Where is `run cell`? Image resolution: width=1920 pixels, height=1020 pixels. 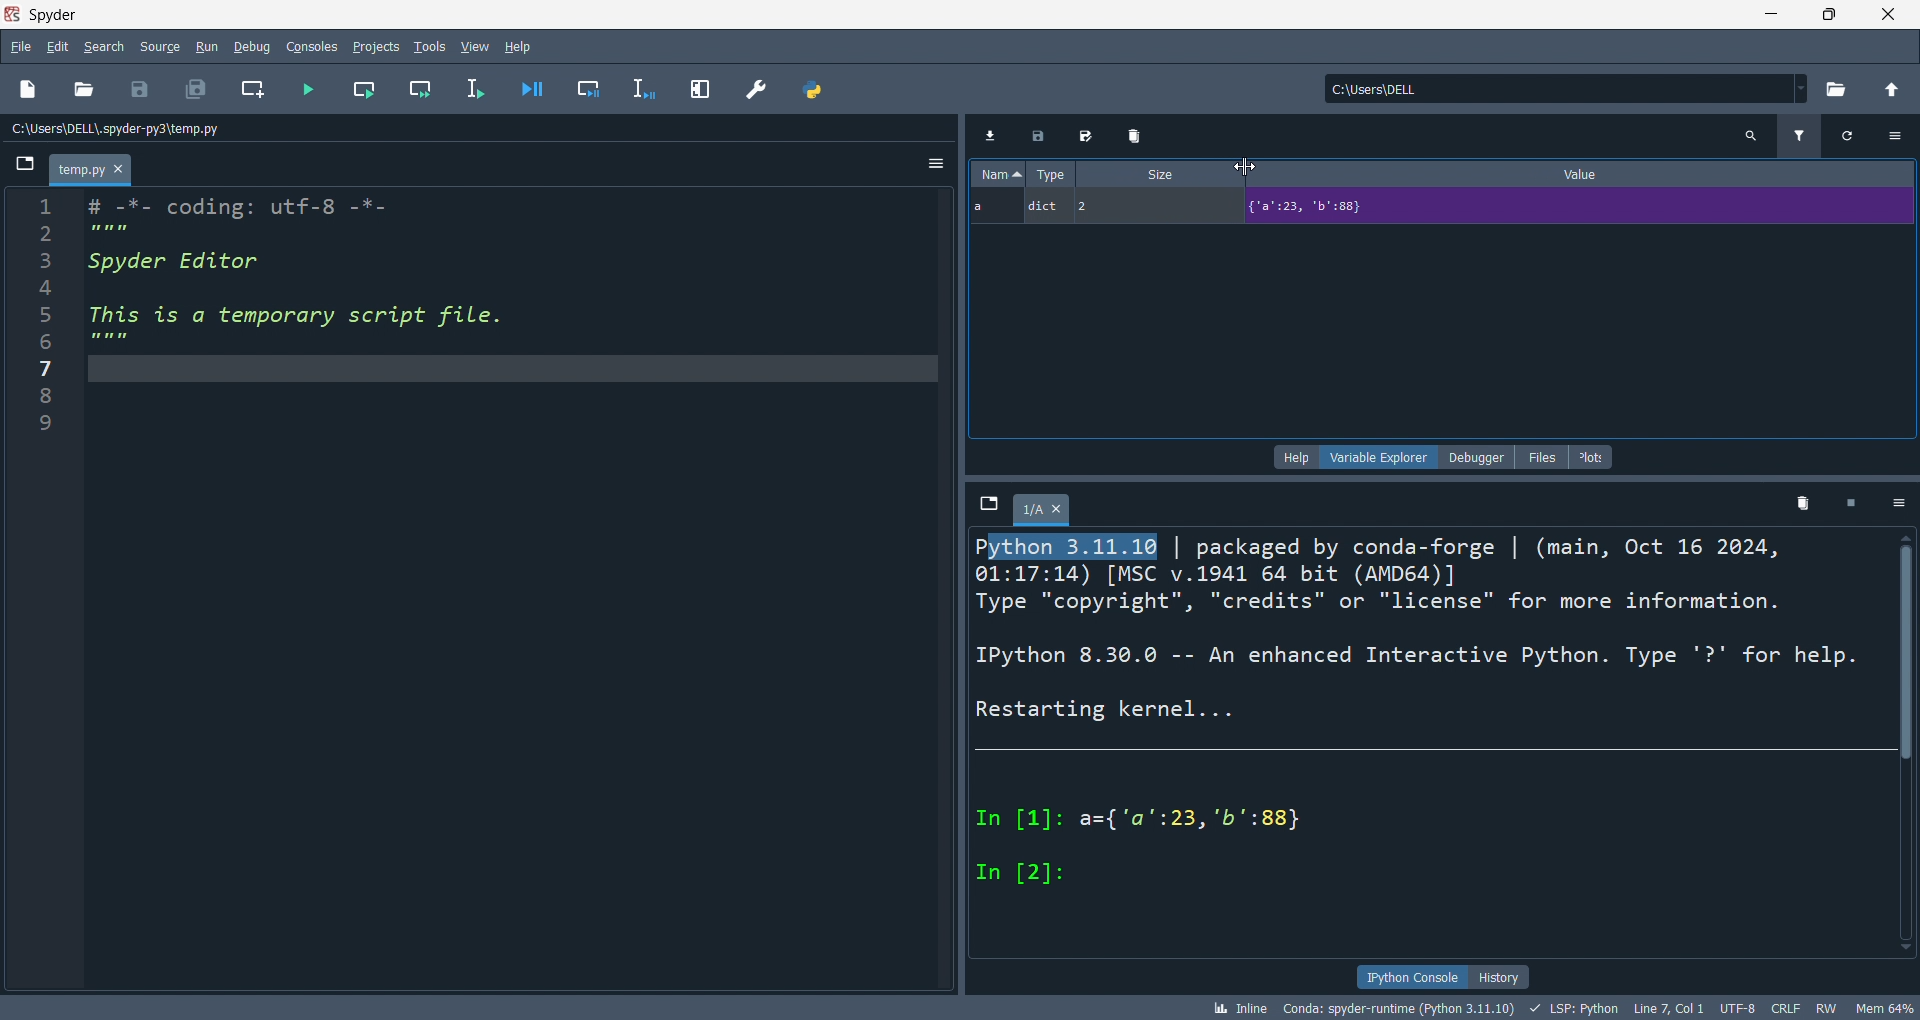
run cell is located at coordinates (358, 90).